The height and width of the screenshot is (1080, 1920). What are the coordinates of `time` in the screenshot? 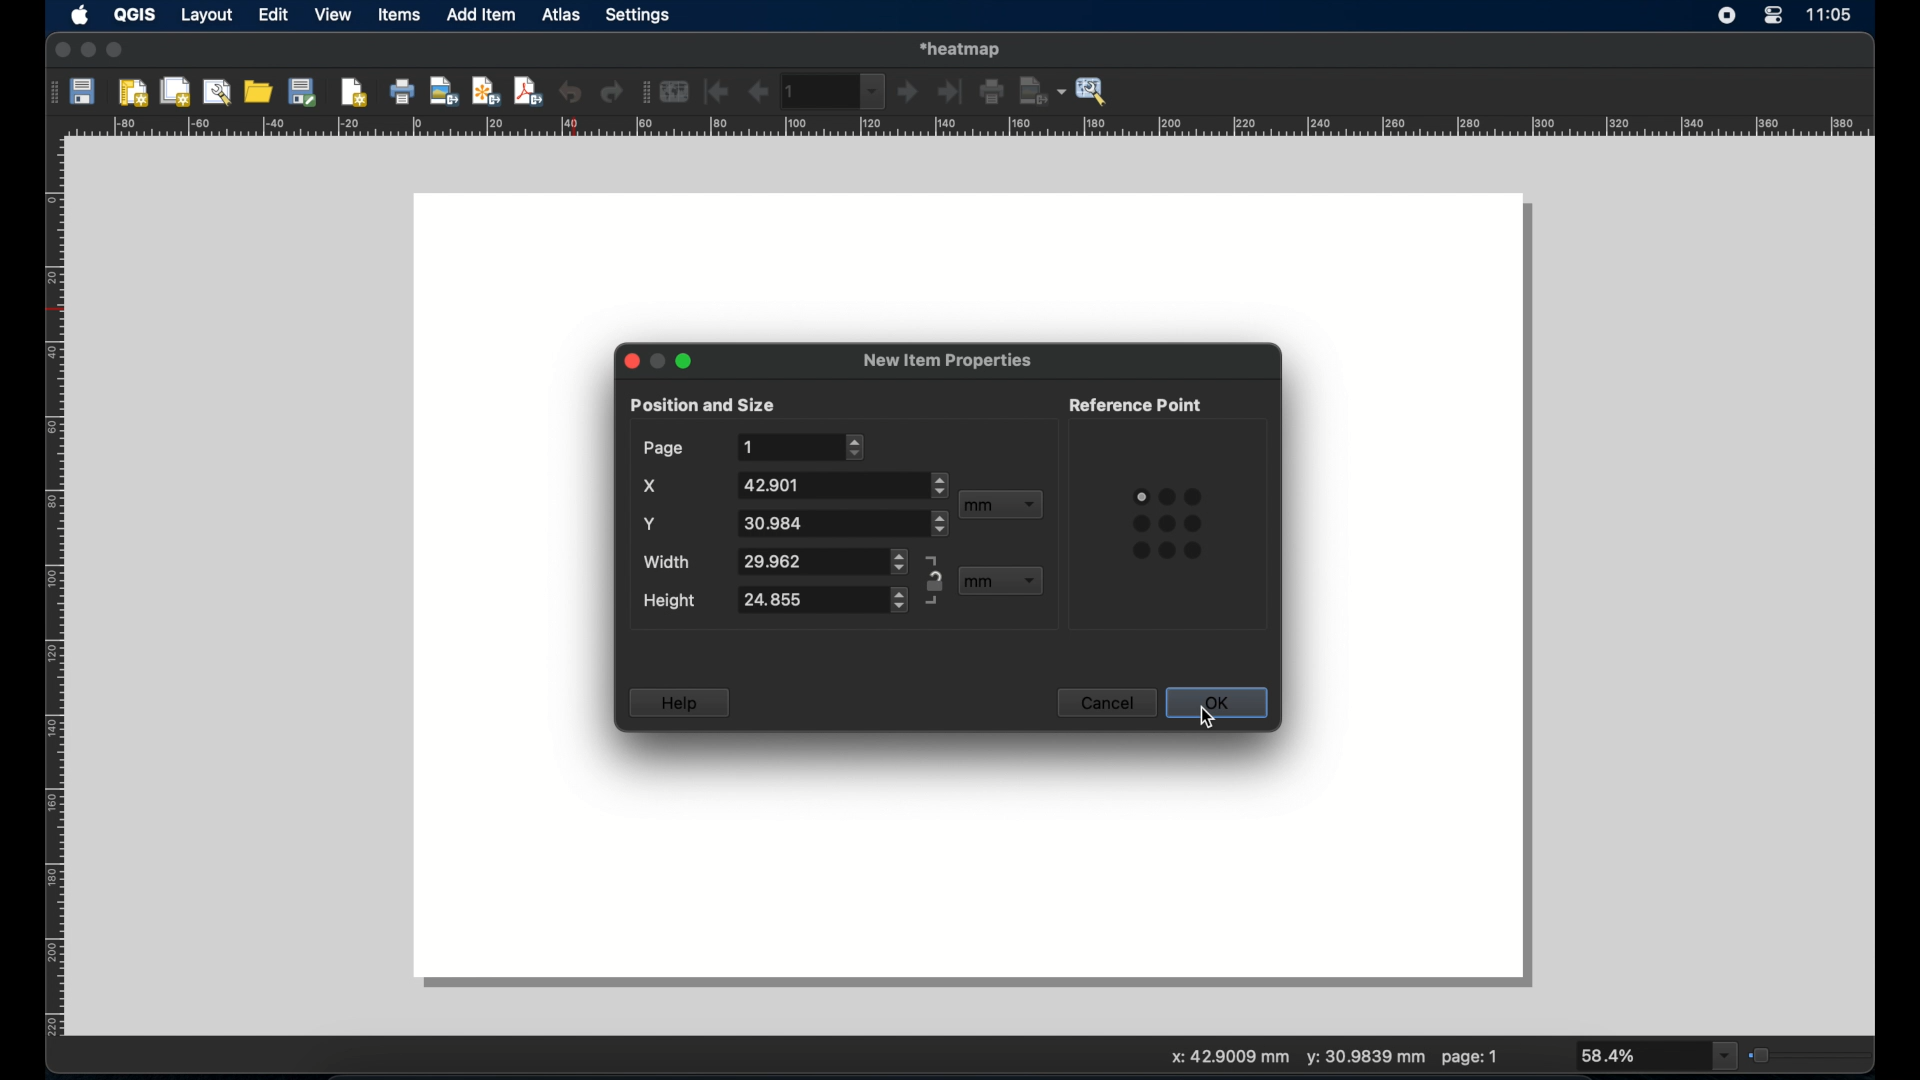 It's located at (1833, 16).